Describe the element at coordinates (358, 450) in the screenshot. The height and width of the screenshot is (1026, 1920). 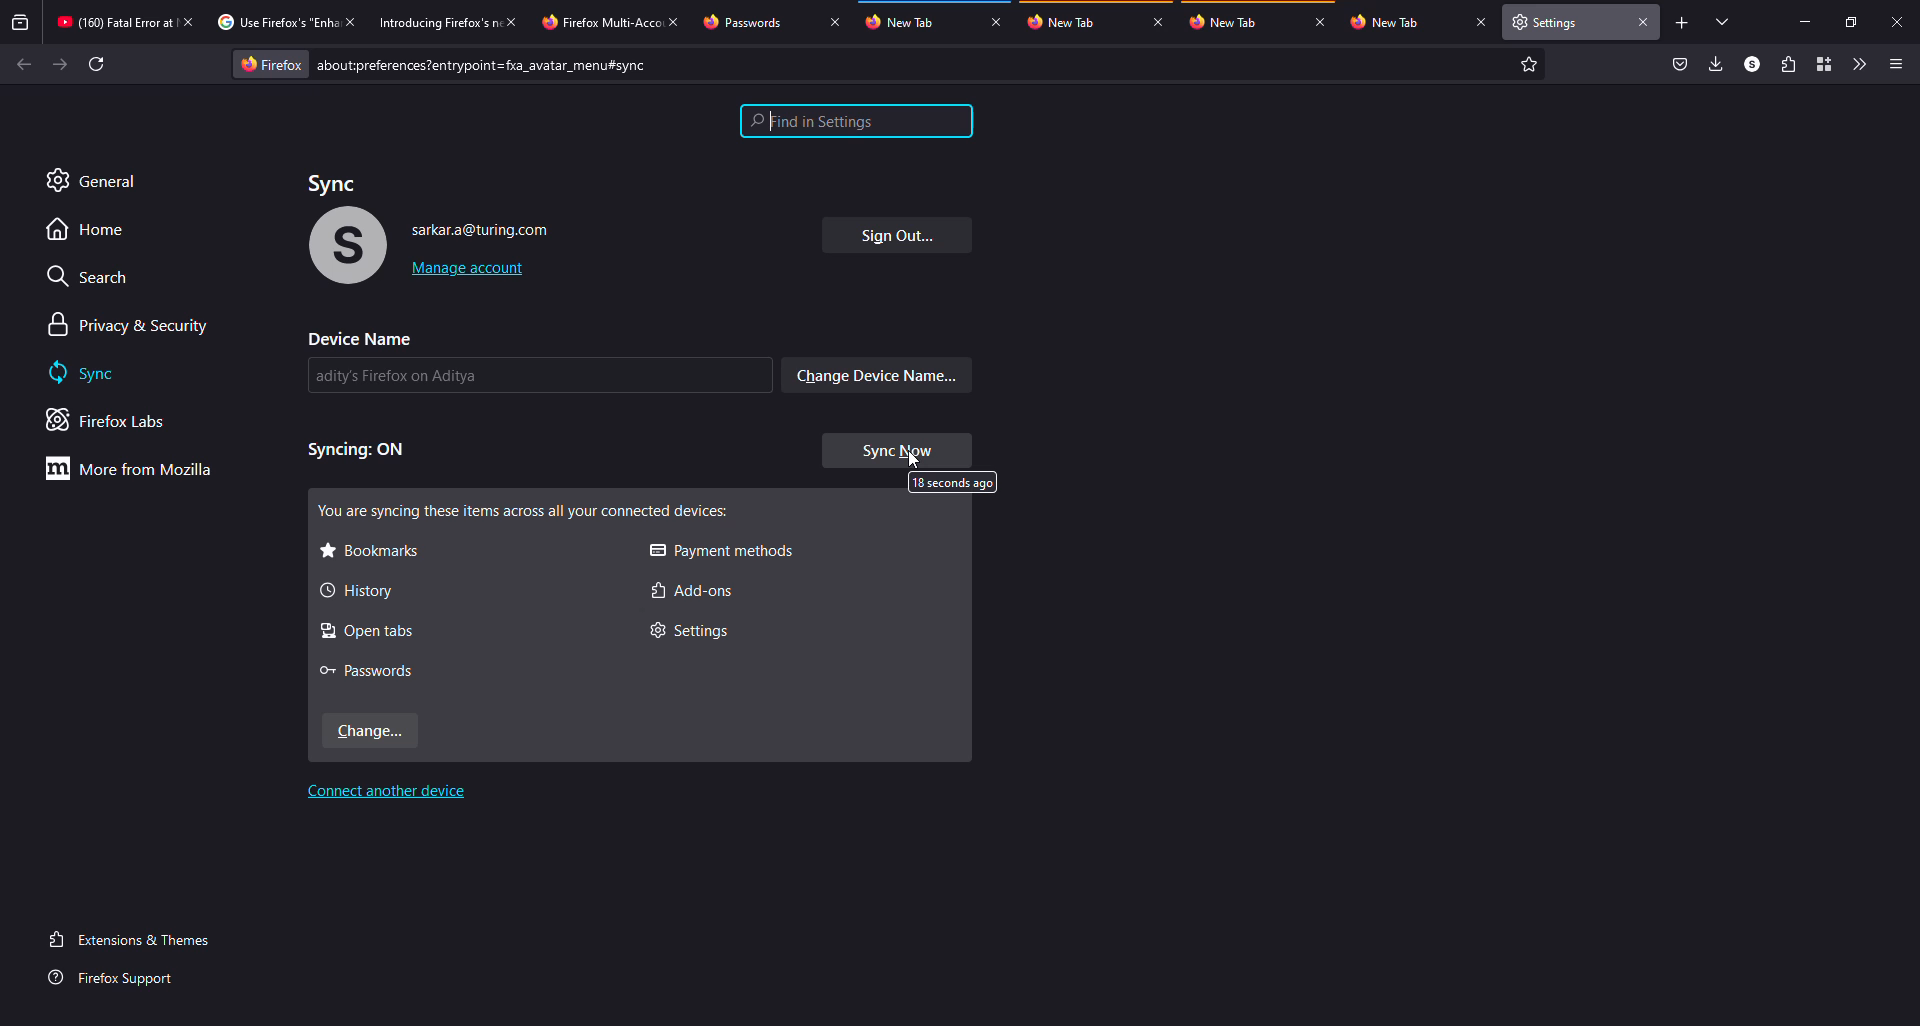
I see `syncing on` at that location.